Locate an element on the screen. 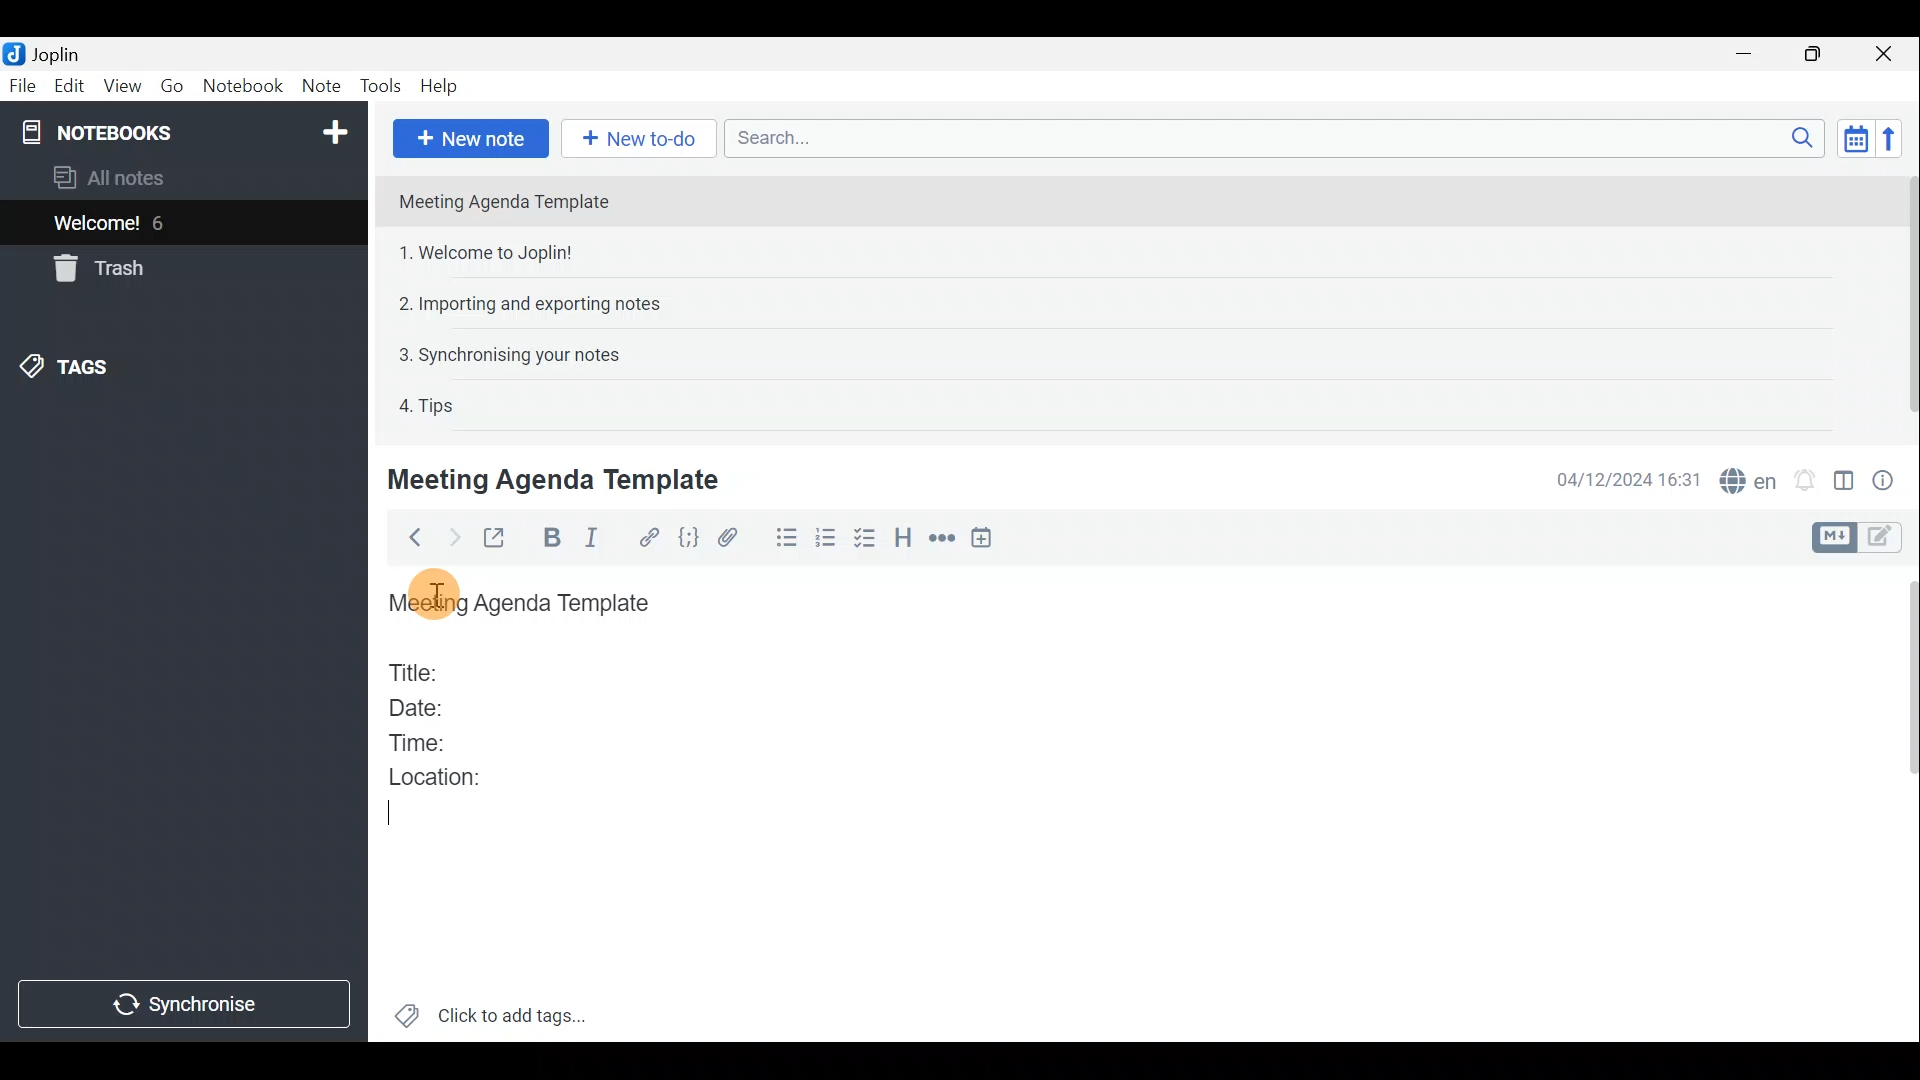 Image resolution: width=1920 pixels, height=1080 pixels. Toggle sort order is located at coordinates (1852, 136).